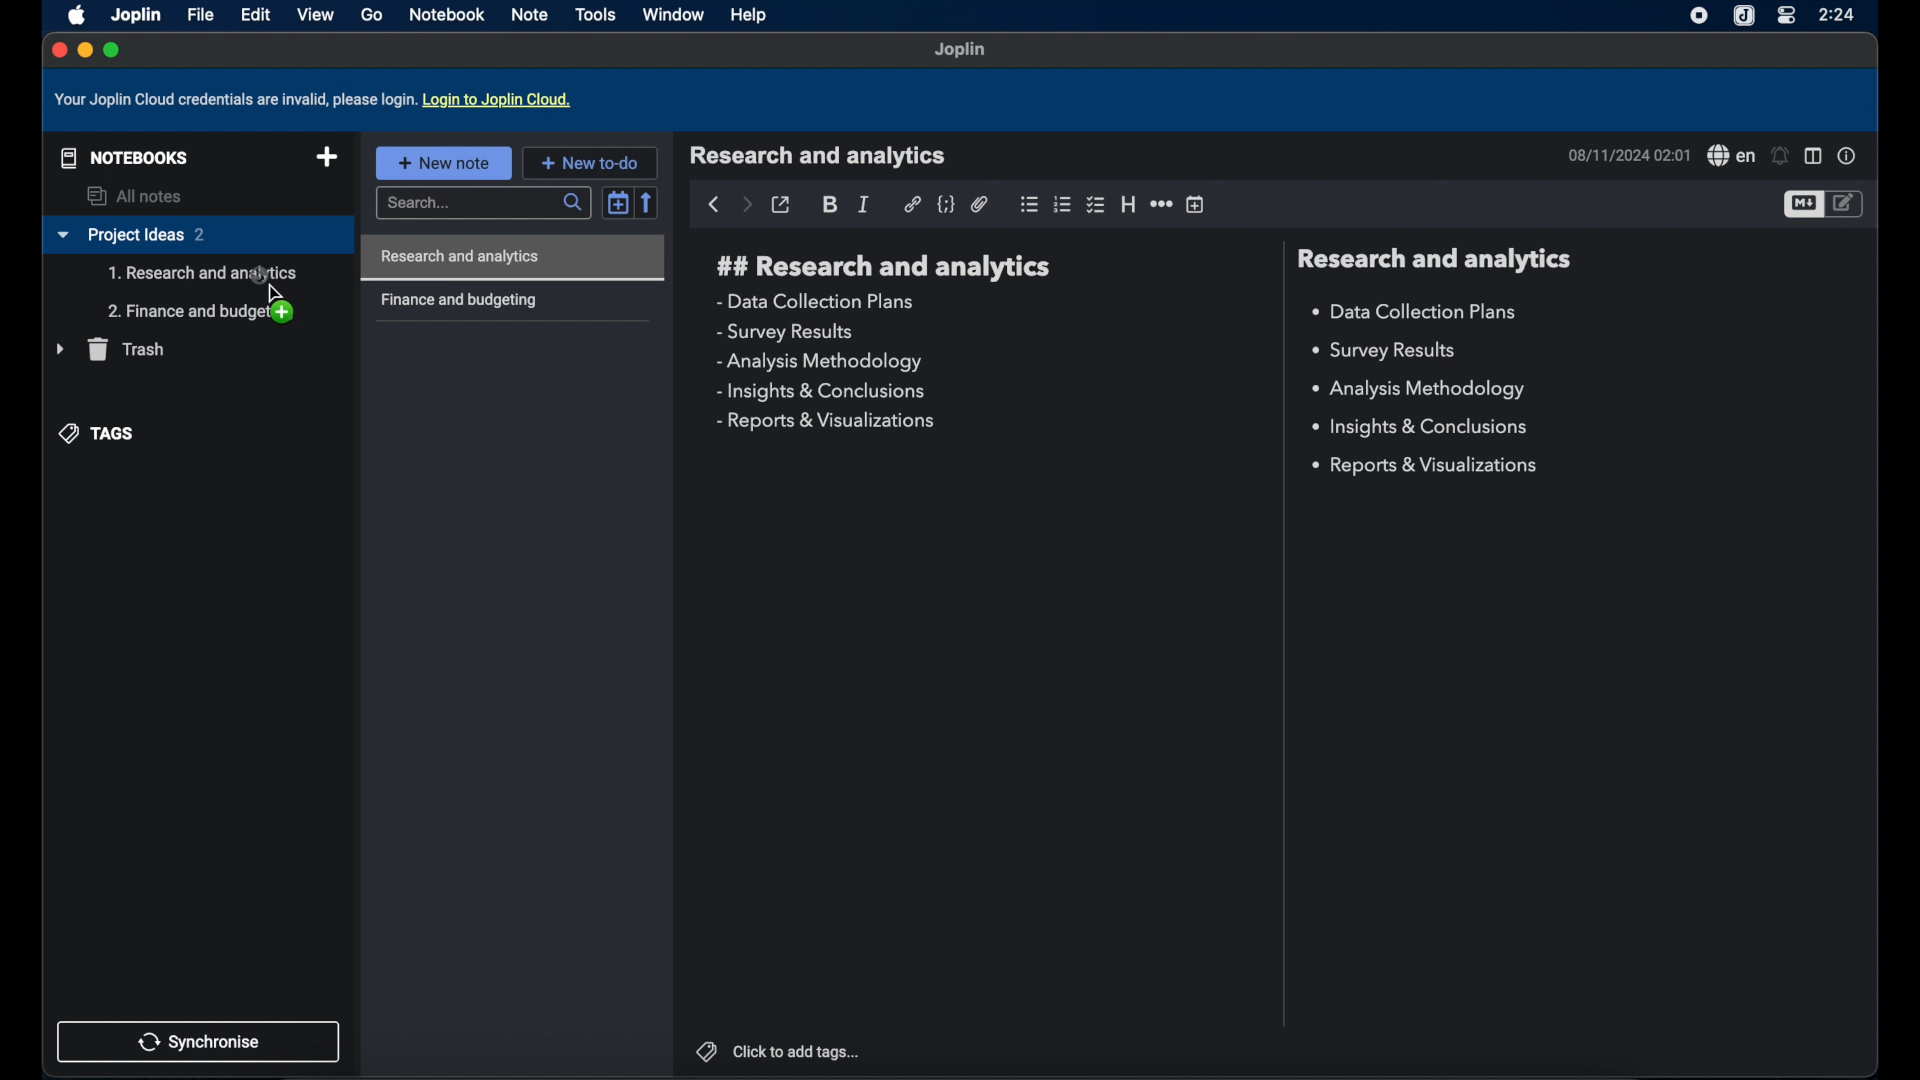  Describe the element at coordinates (511, 257) in the screenshot. I see `research and analytics highlighted ` at that location.